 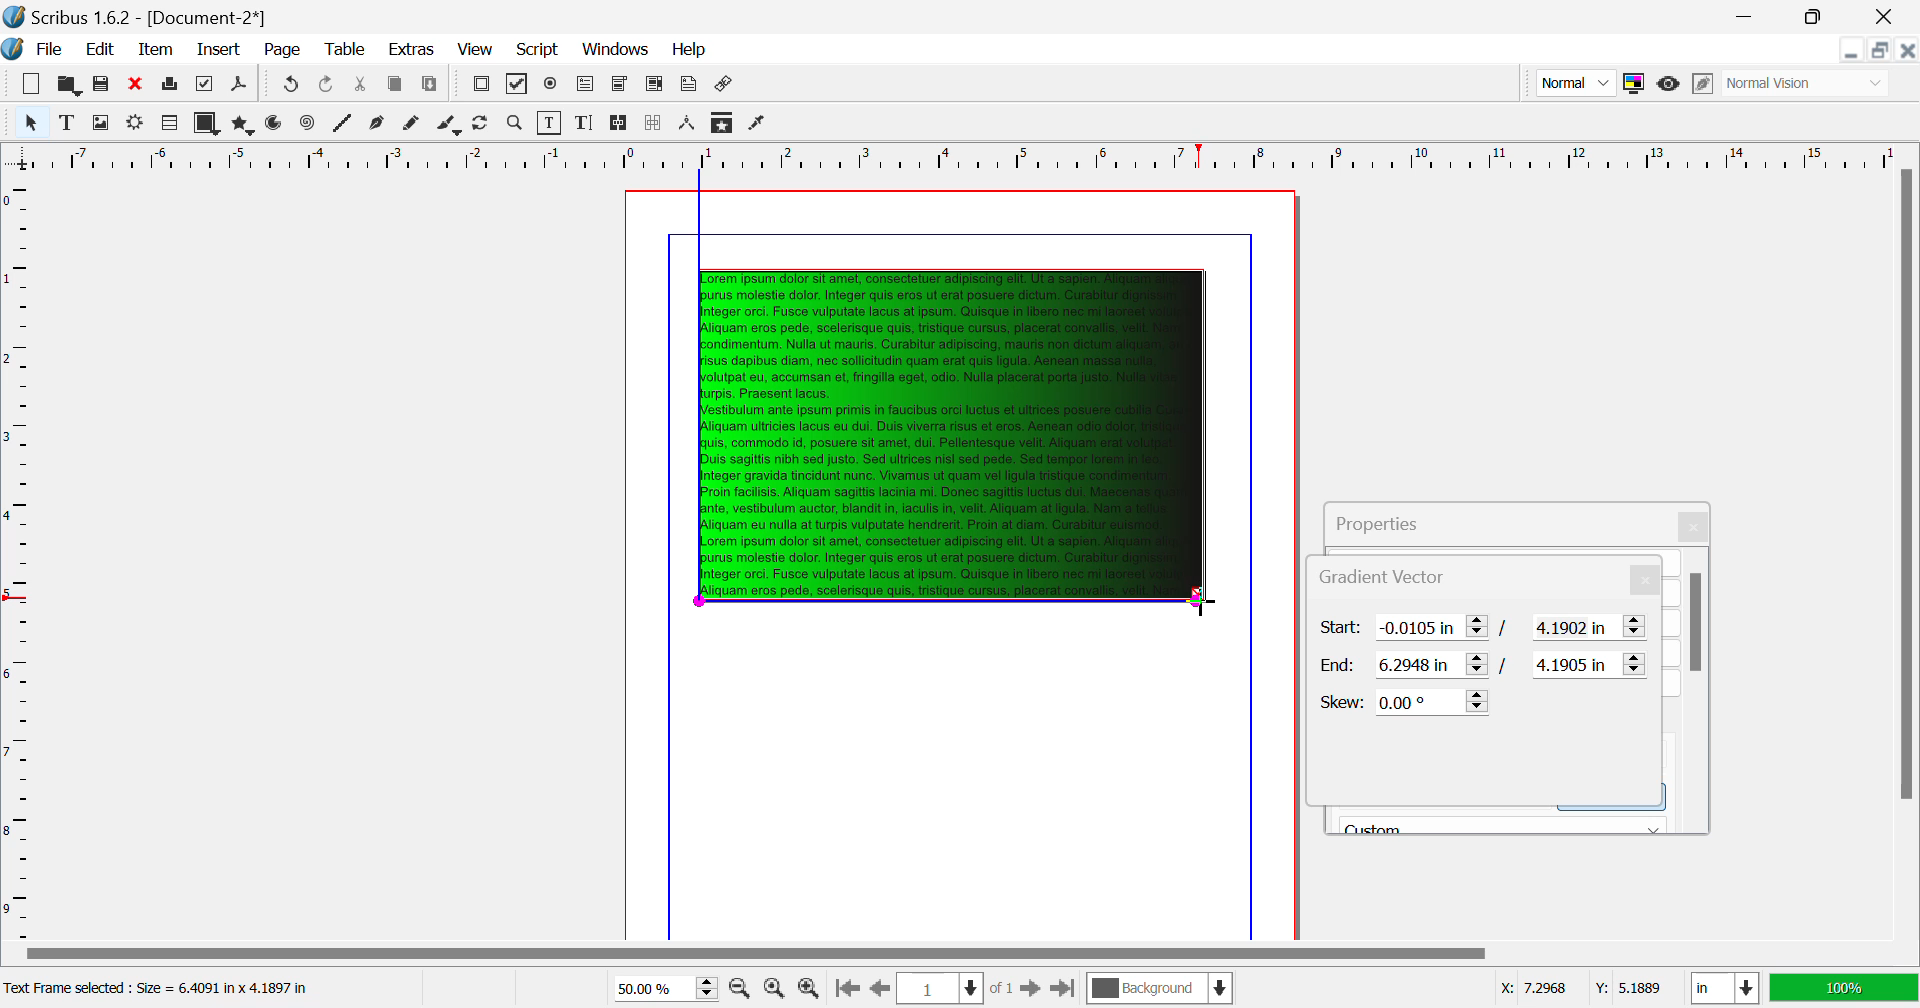 What do you see at coordinates (241, 124) in the screenshot?
I see `Polygons` at bounding box center [241, 124].